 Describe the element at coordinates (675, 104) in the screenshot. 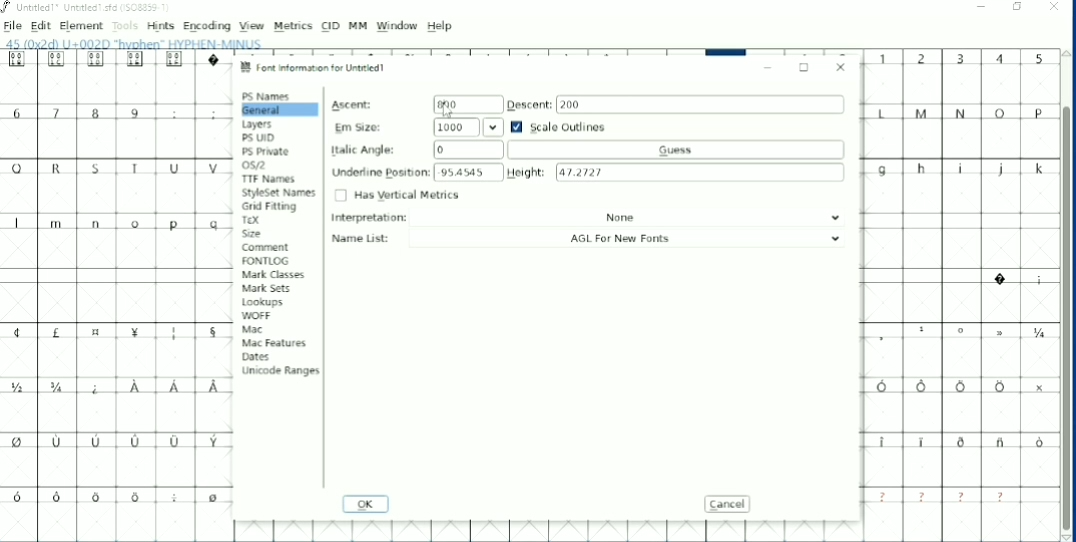

I see `Descent` at that location.